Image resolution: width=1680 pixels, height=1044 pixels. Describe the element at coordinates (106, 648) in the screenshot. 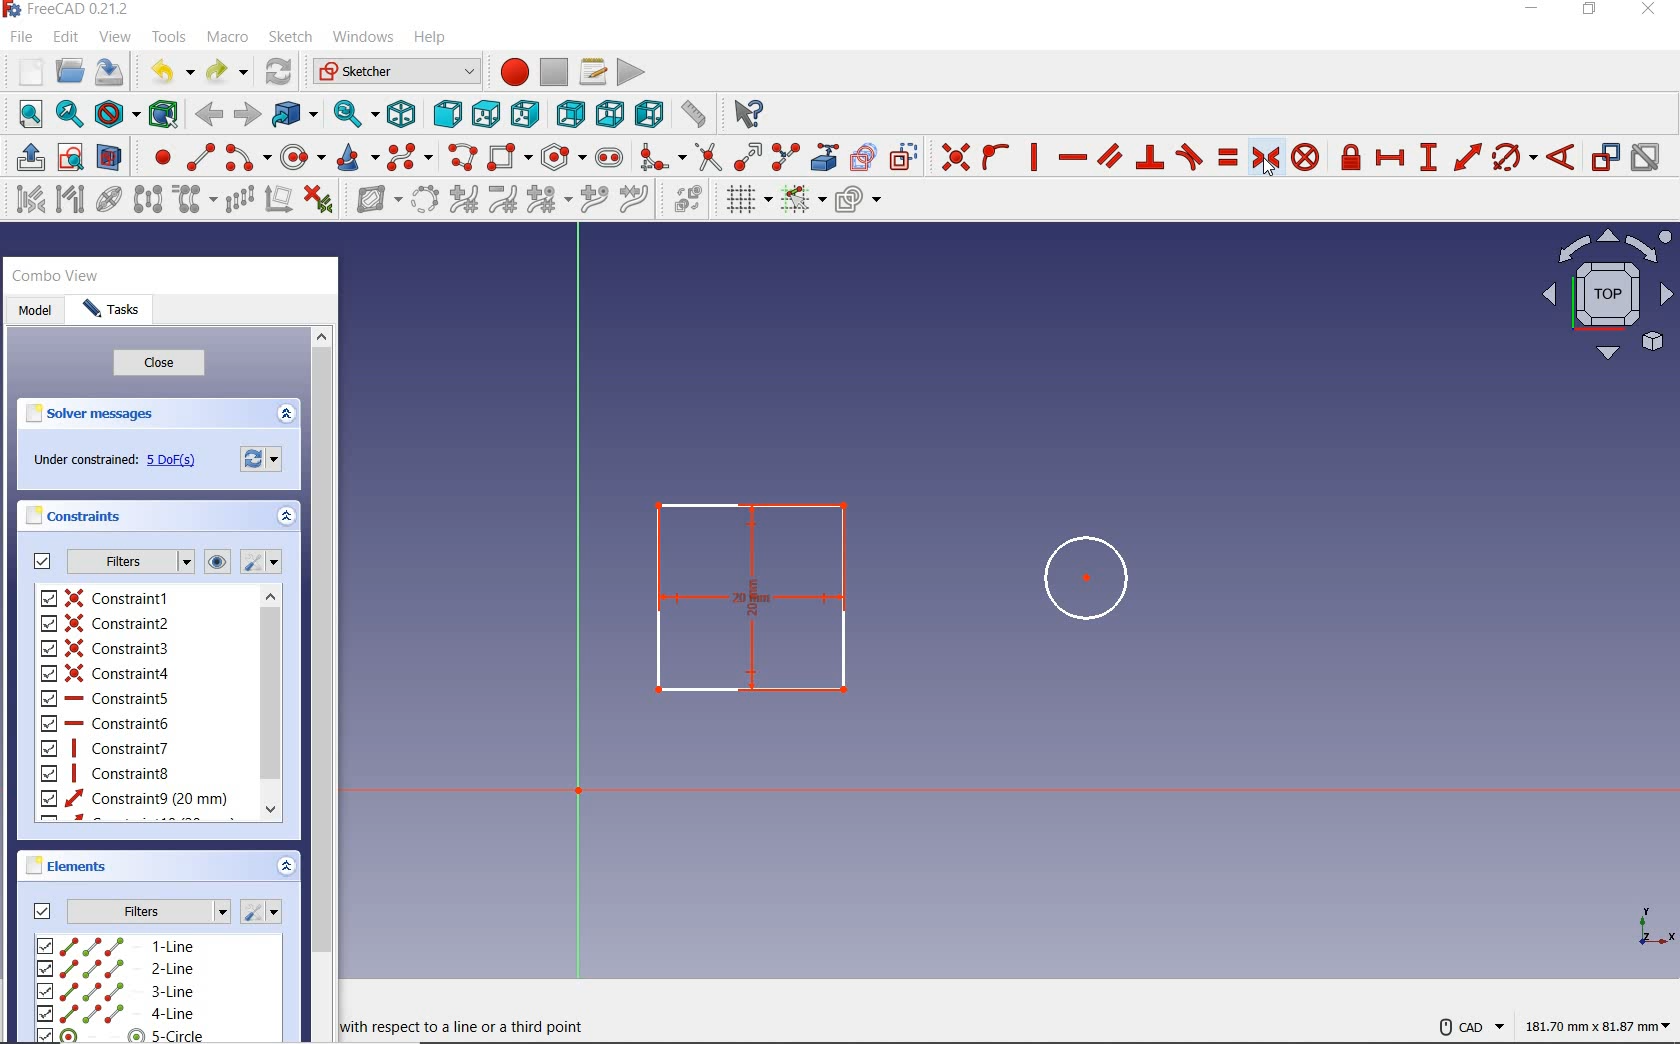

I see `constraint3` at that location.